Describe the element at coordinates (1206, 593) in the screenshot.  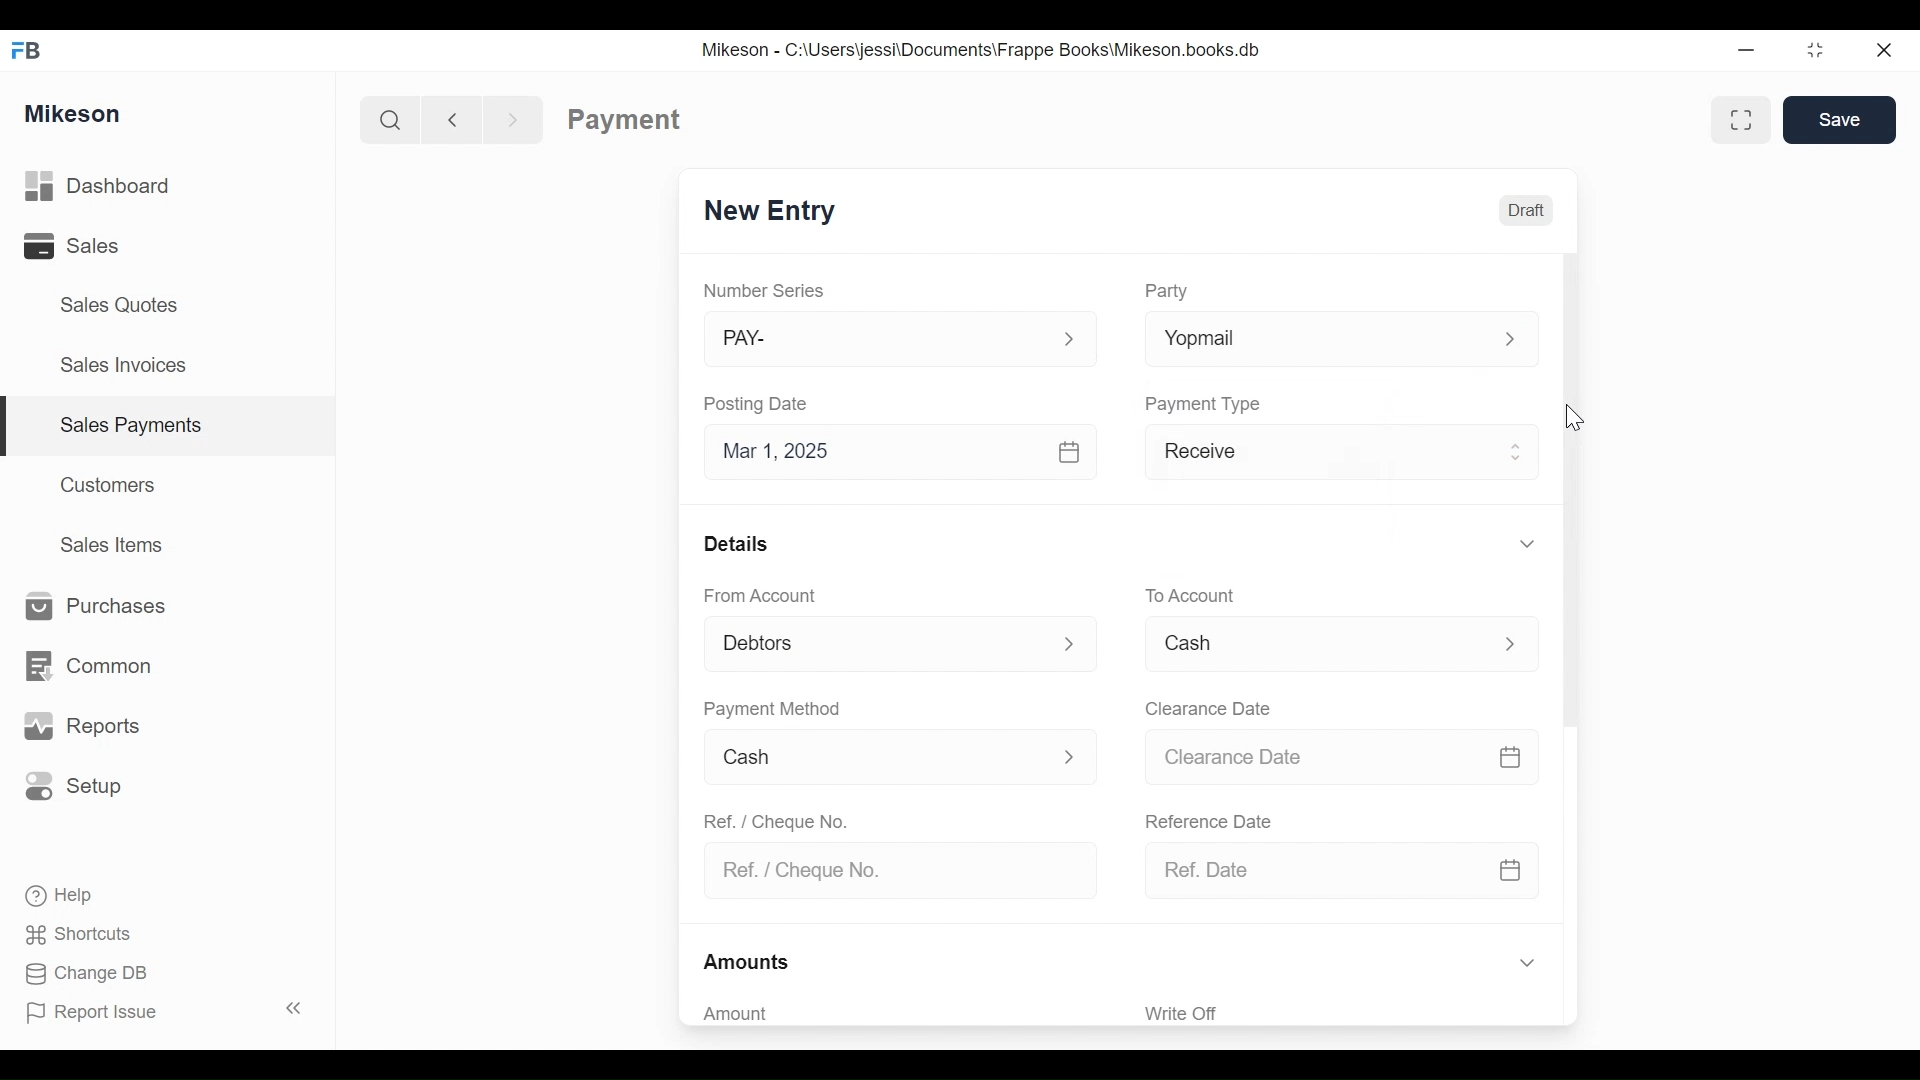
I see `To account` at that location.